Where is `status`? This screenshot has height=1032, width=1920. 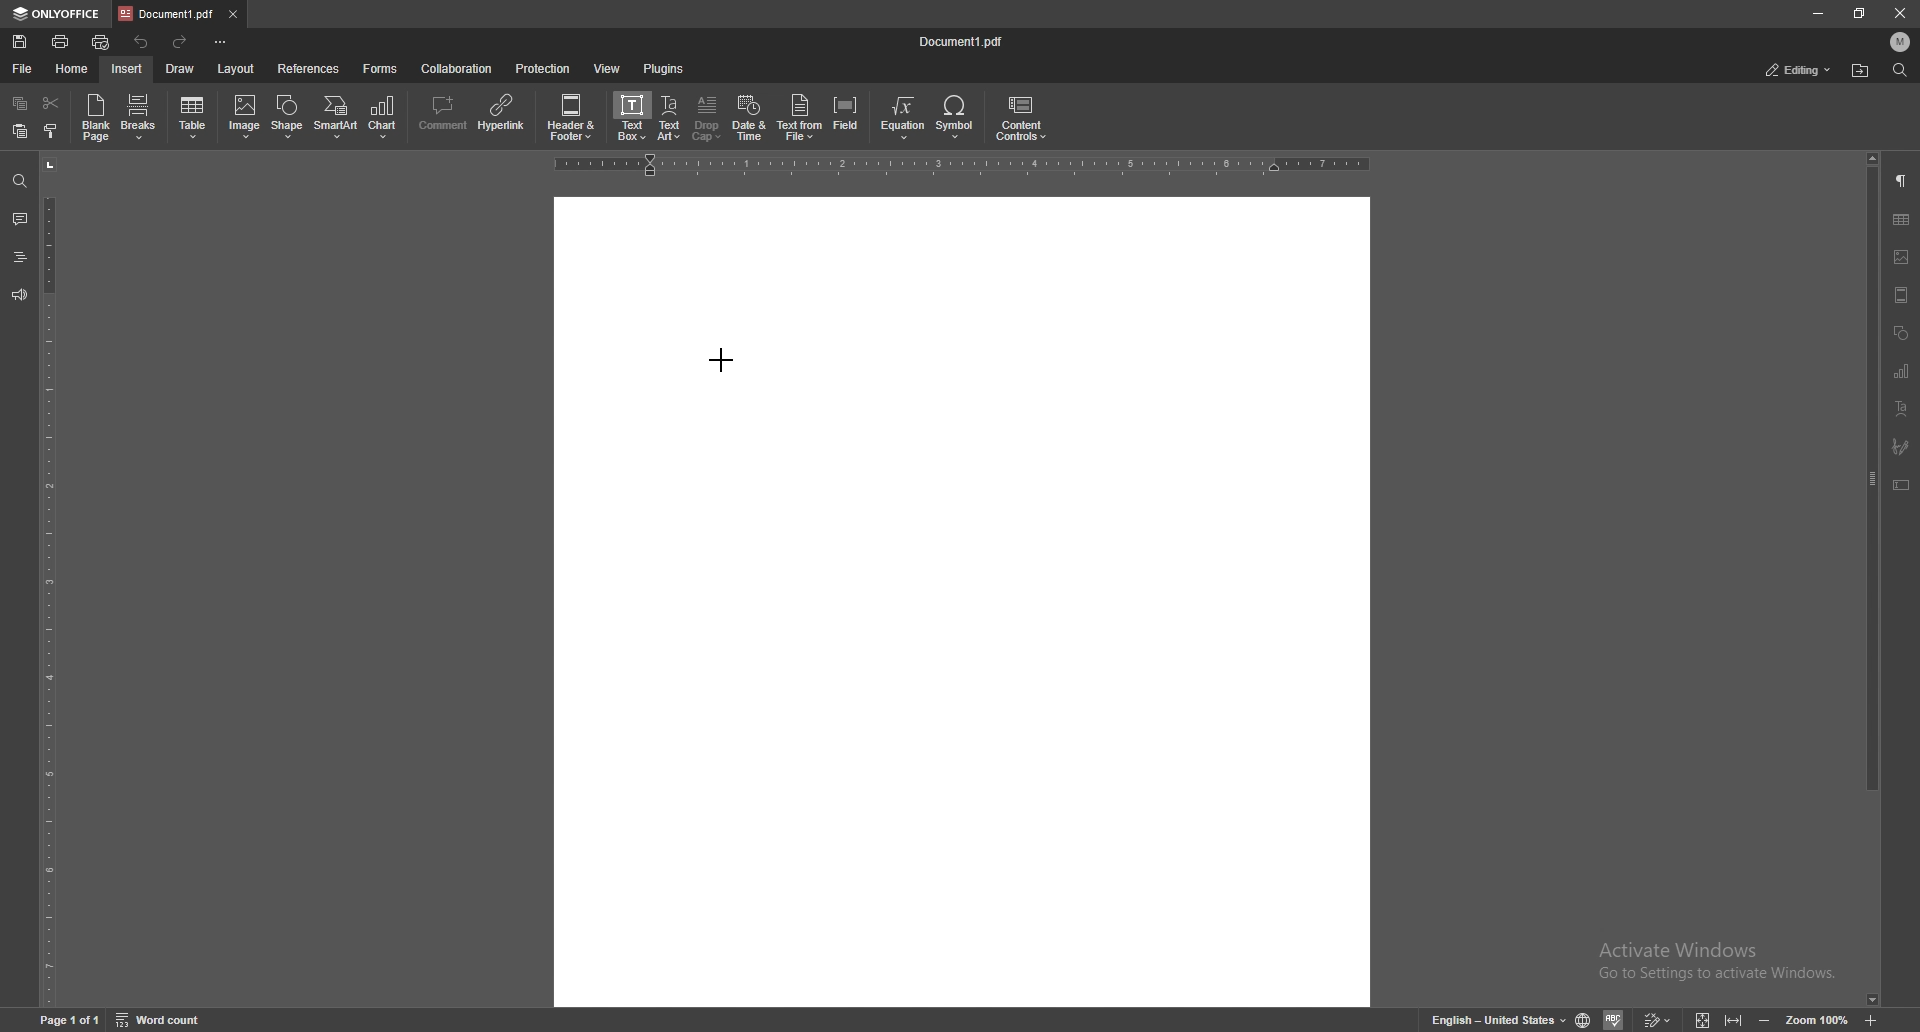
status is located at coordinates (1799, 70).